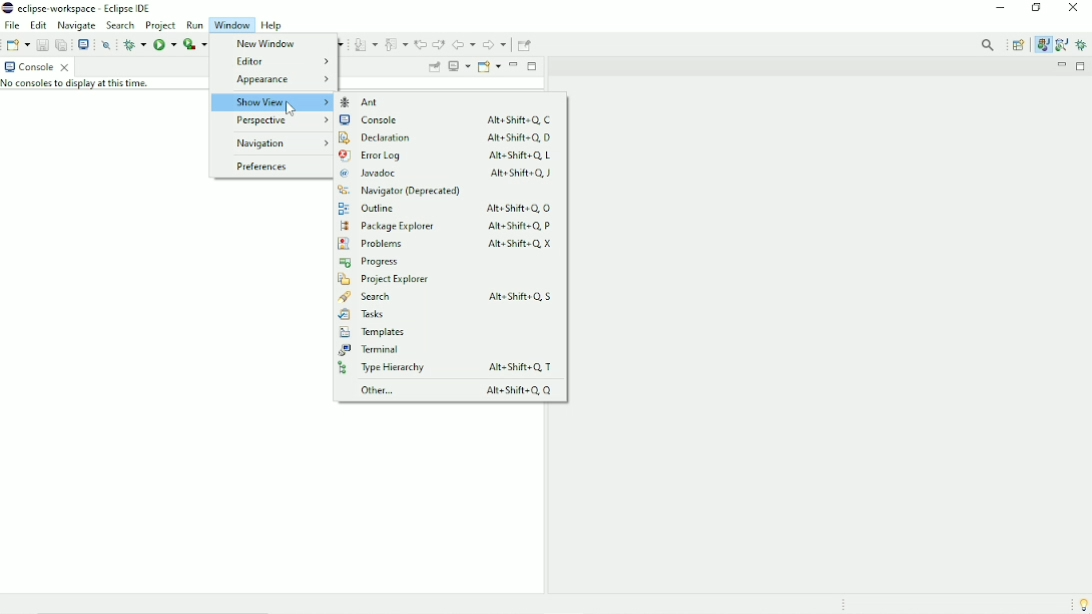 This screenshot has width=1092, height=614. What do you see at coordinates (514, 64) in the screenshot?
I see `Minimize` at bounding box center [514, 64].